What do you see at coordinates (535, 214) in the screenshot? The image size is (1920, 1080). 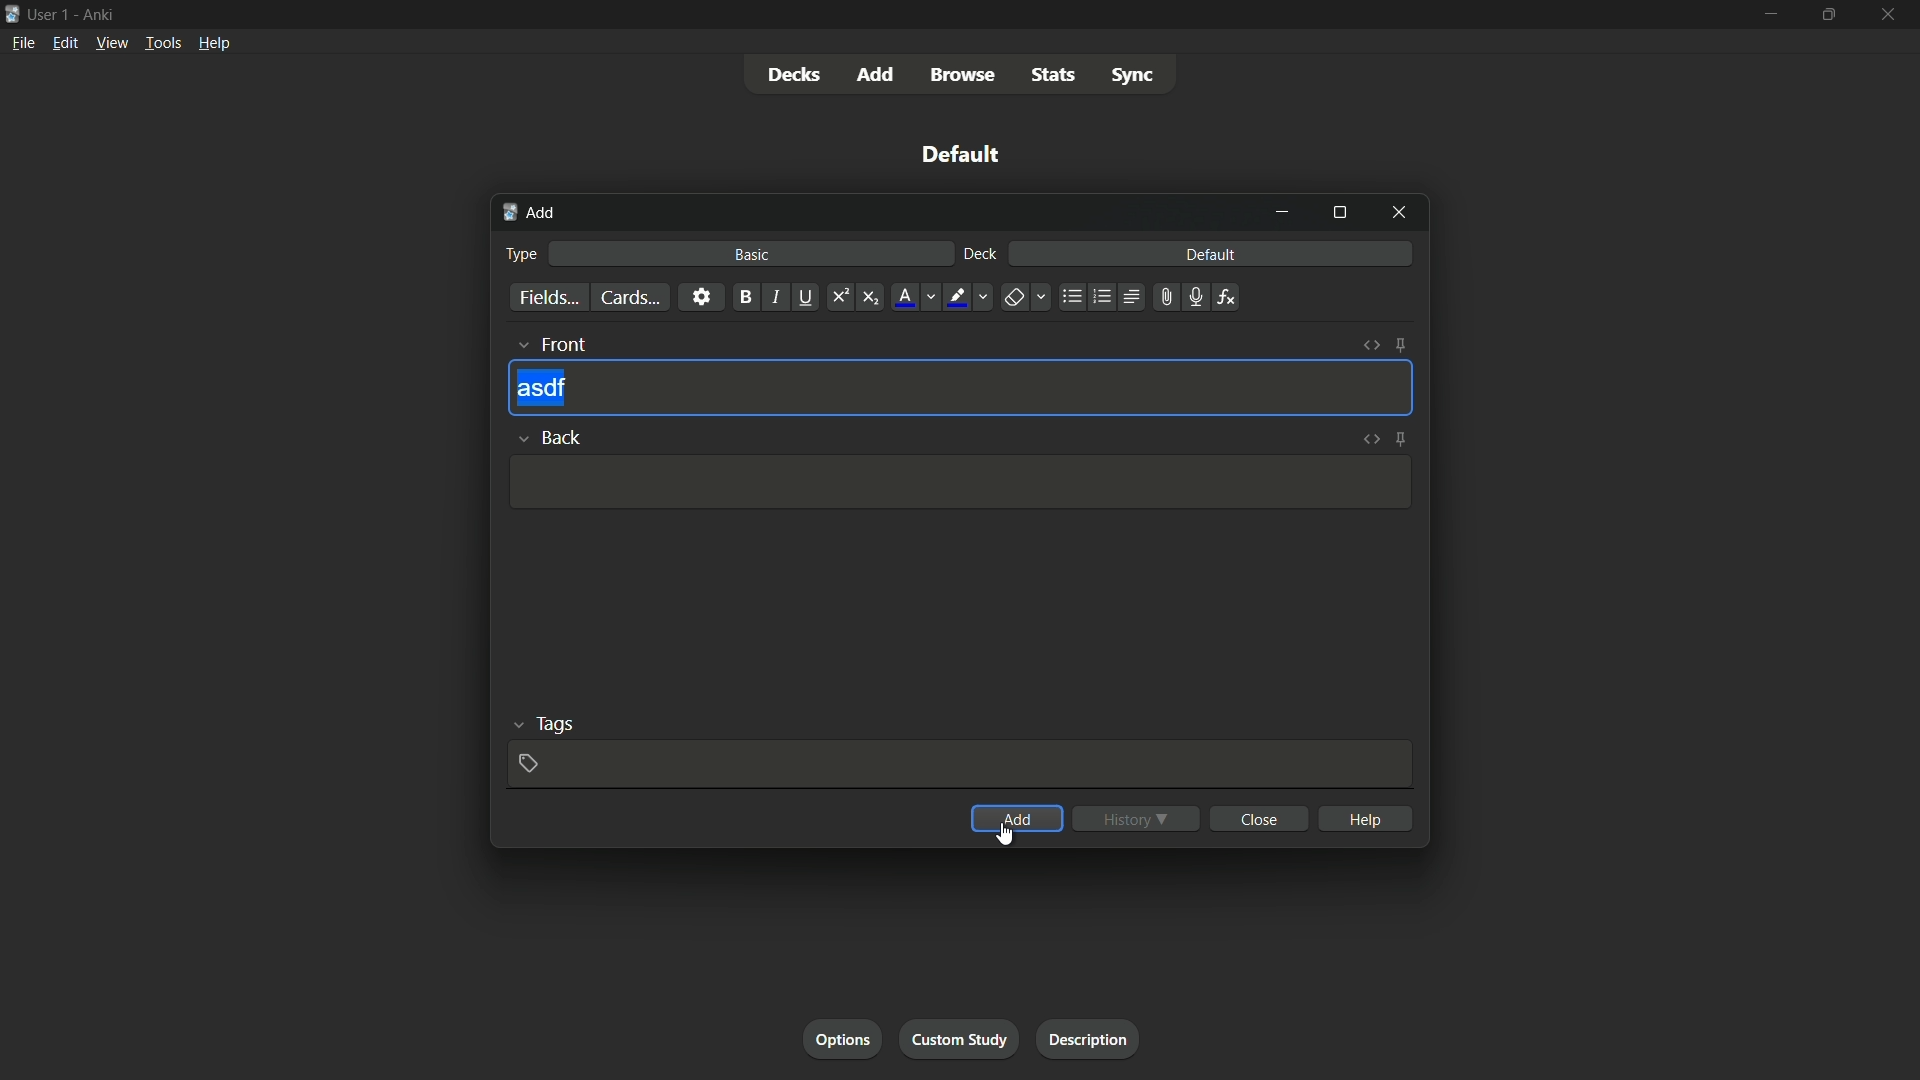 I see `add` at bounding box center [535, 214].